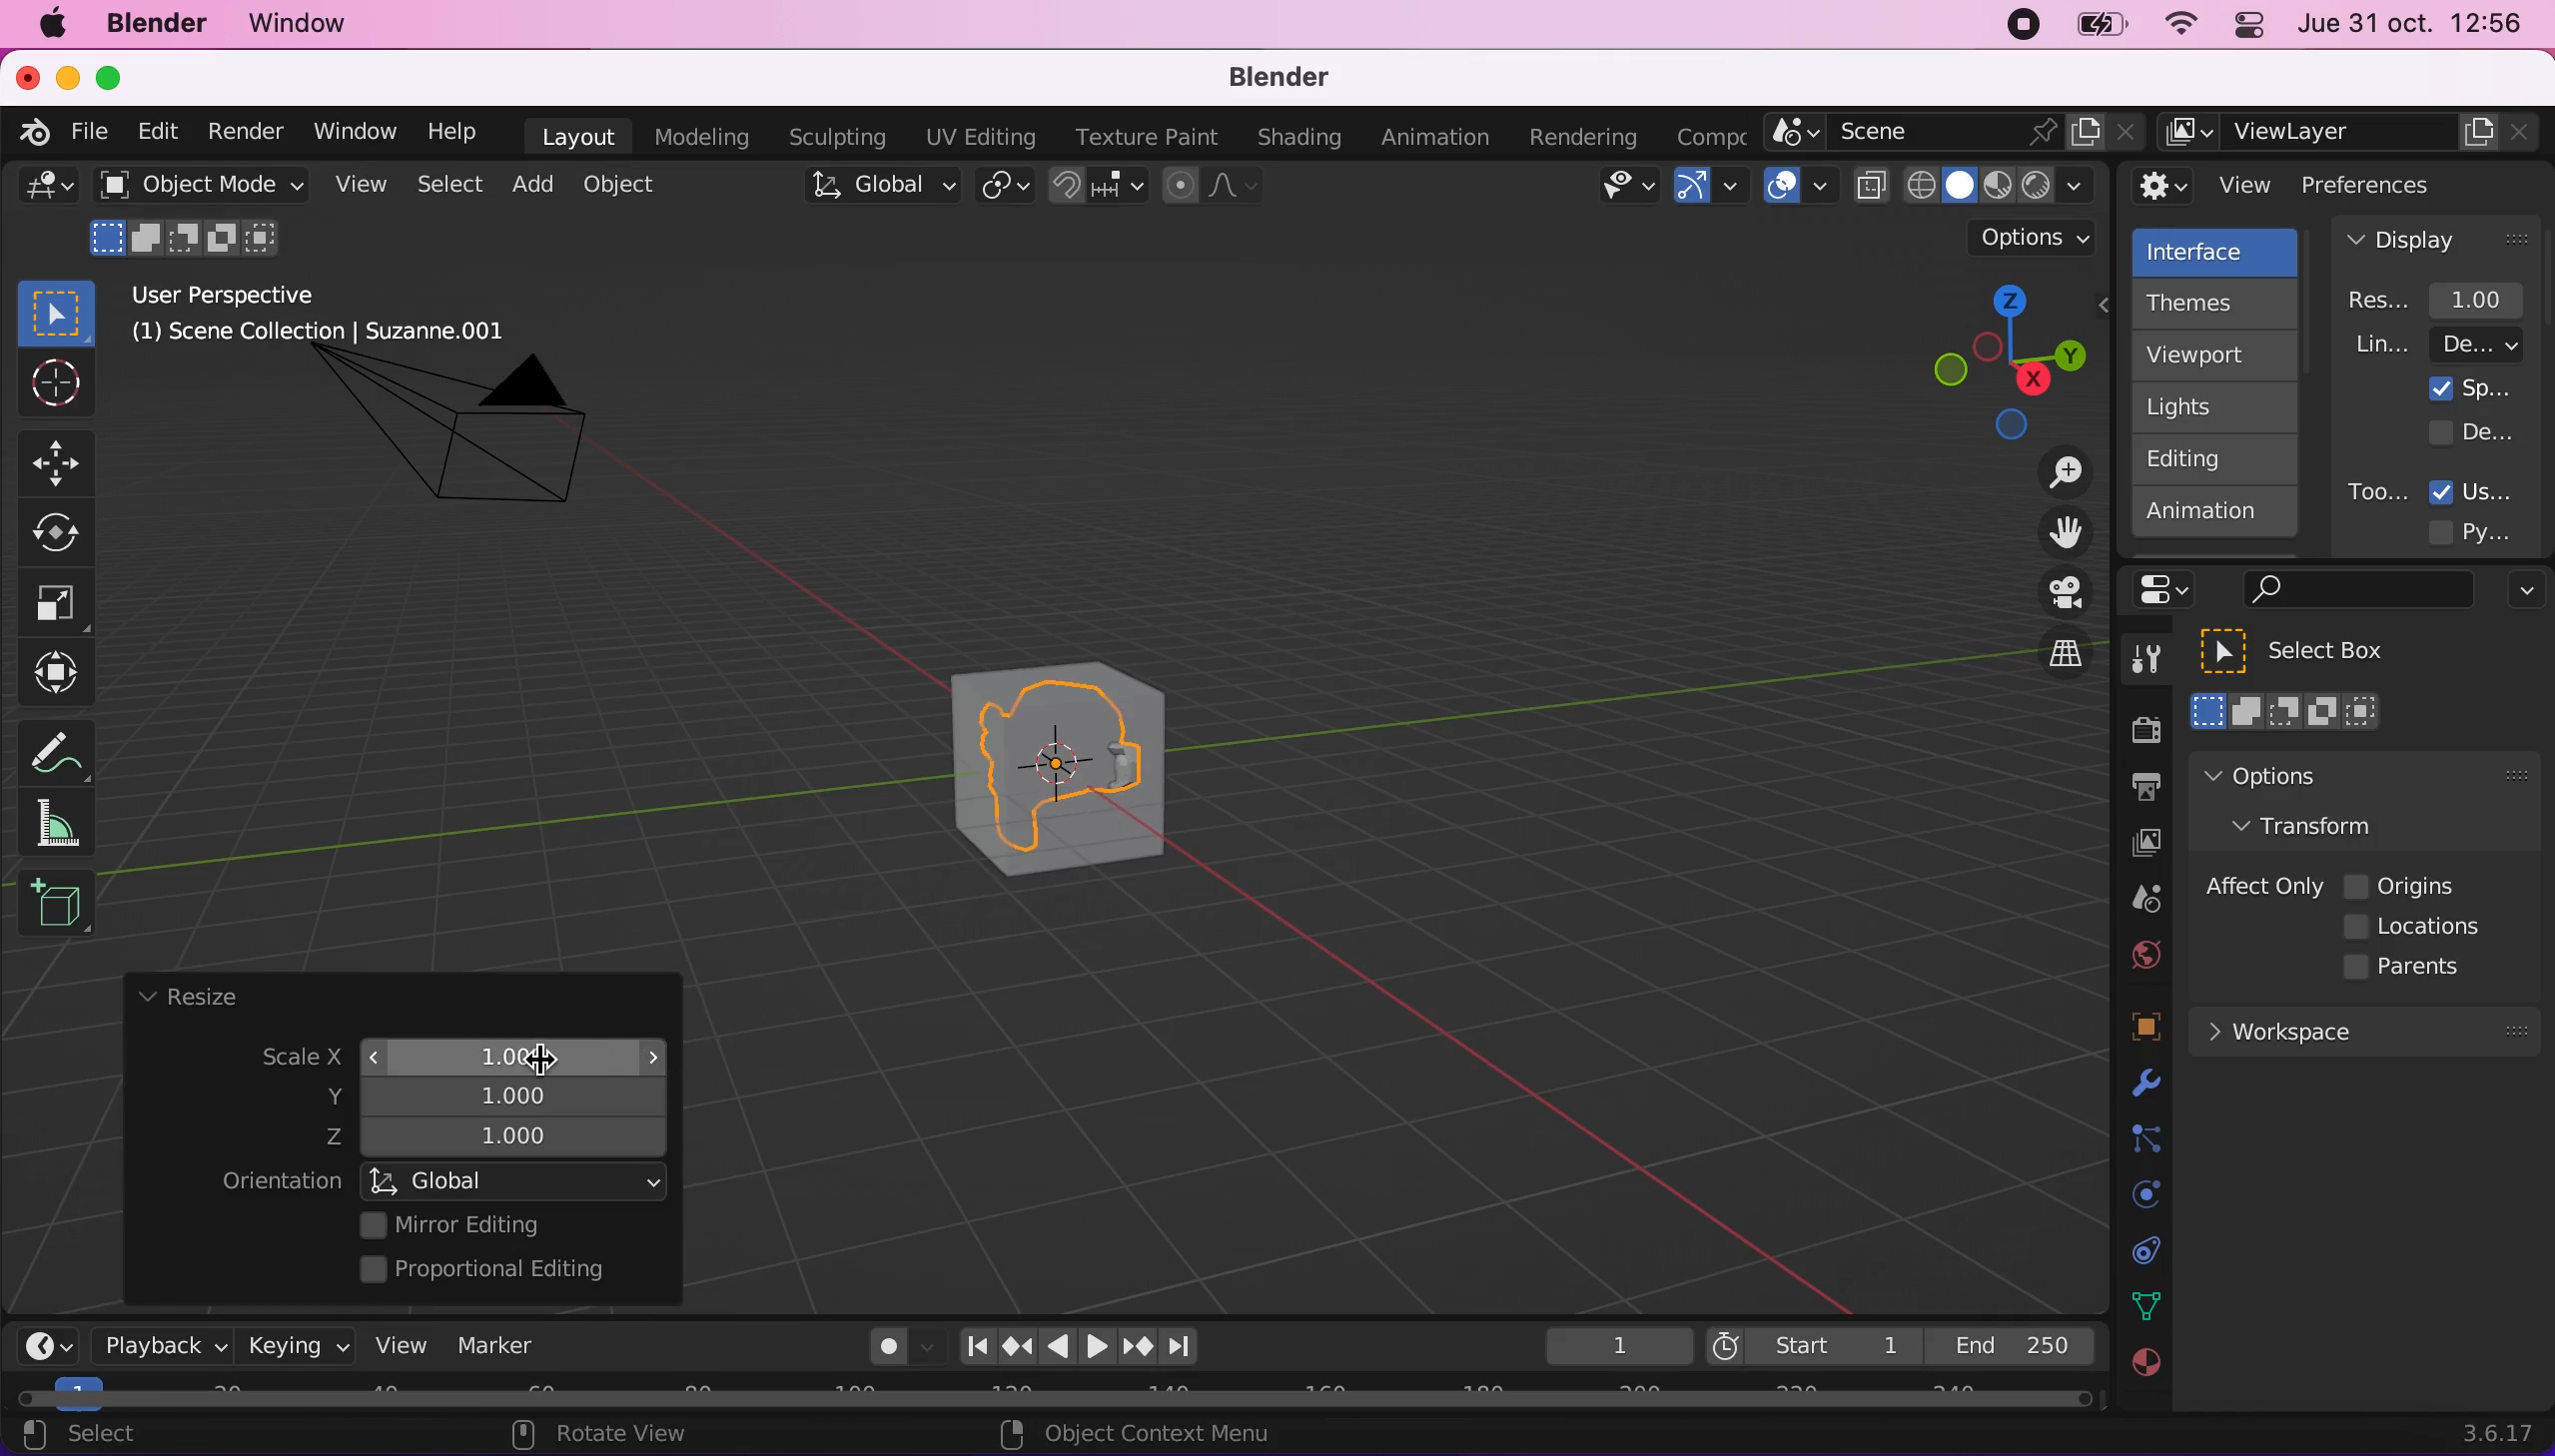  What do you see at coordinates (2446, 299) in the screenshot?
I see `resolution scale` at bounding box center [2446, 299].